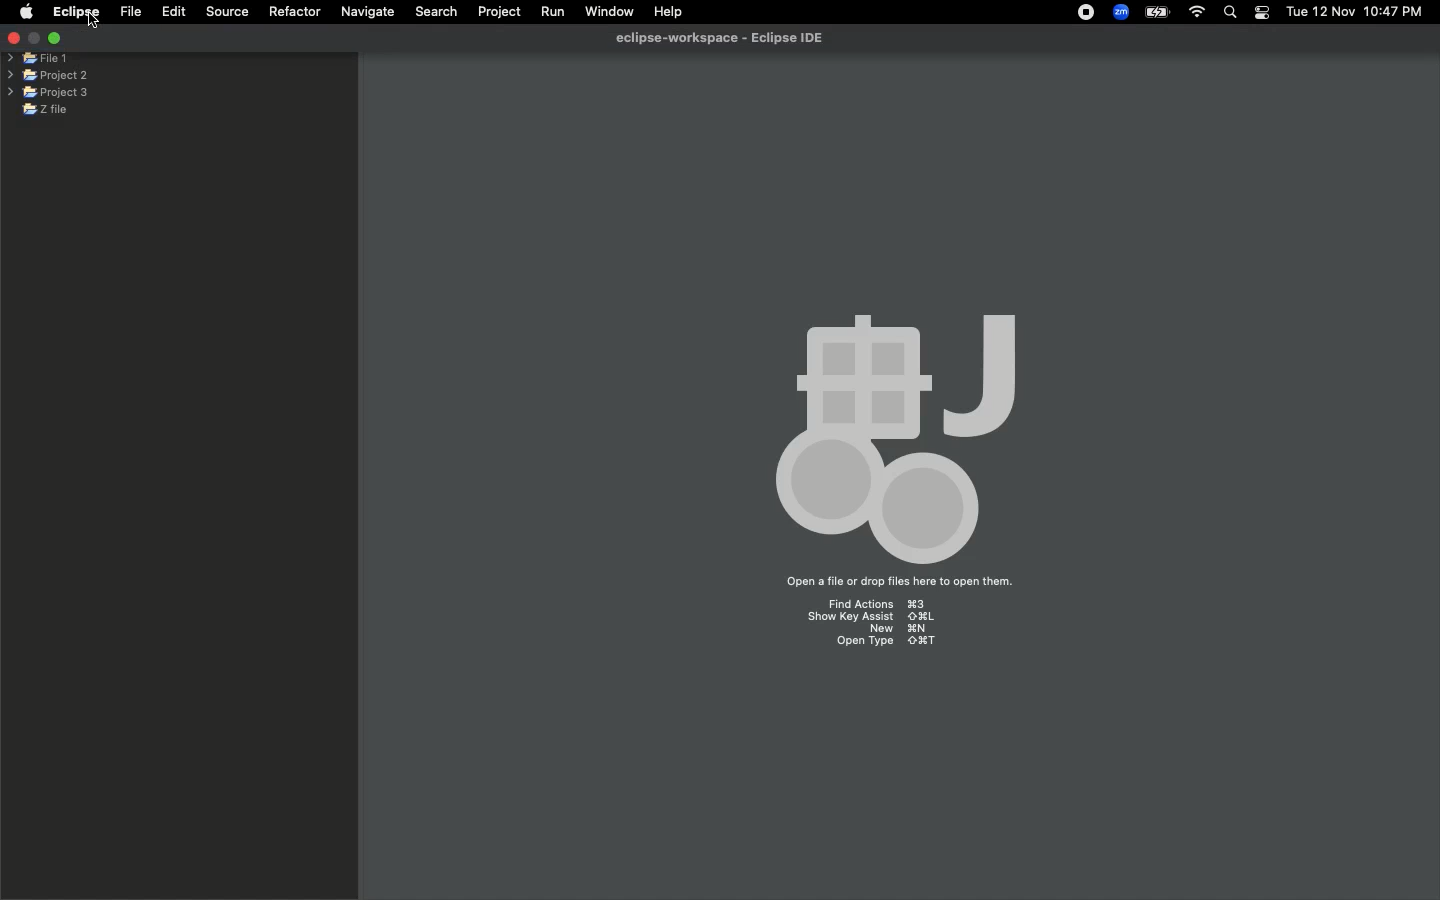 The height and width of the screenshot is (900, 1440). What do you see at coordinates (1120, 12) in the screenshot?
I see `Zoom` at bounding box center [1120, 12].